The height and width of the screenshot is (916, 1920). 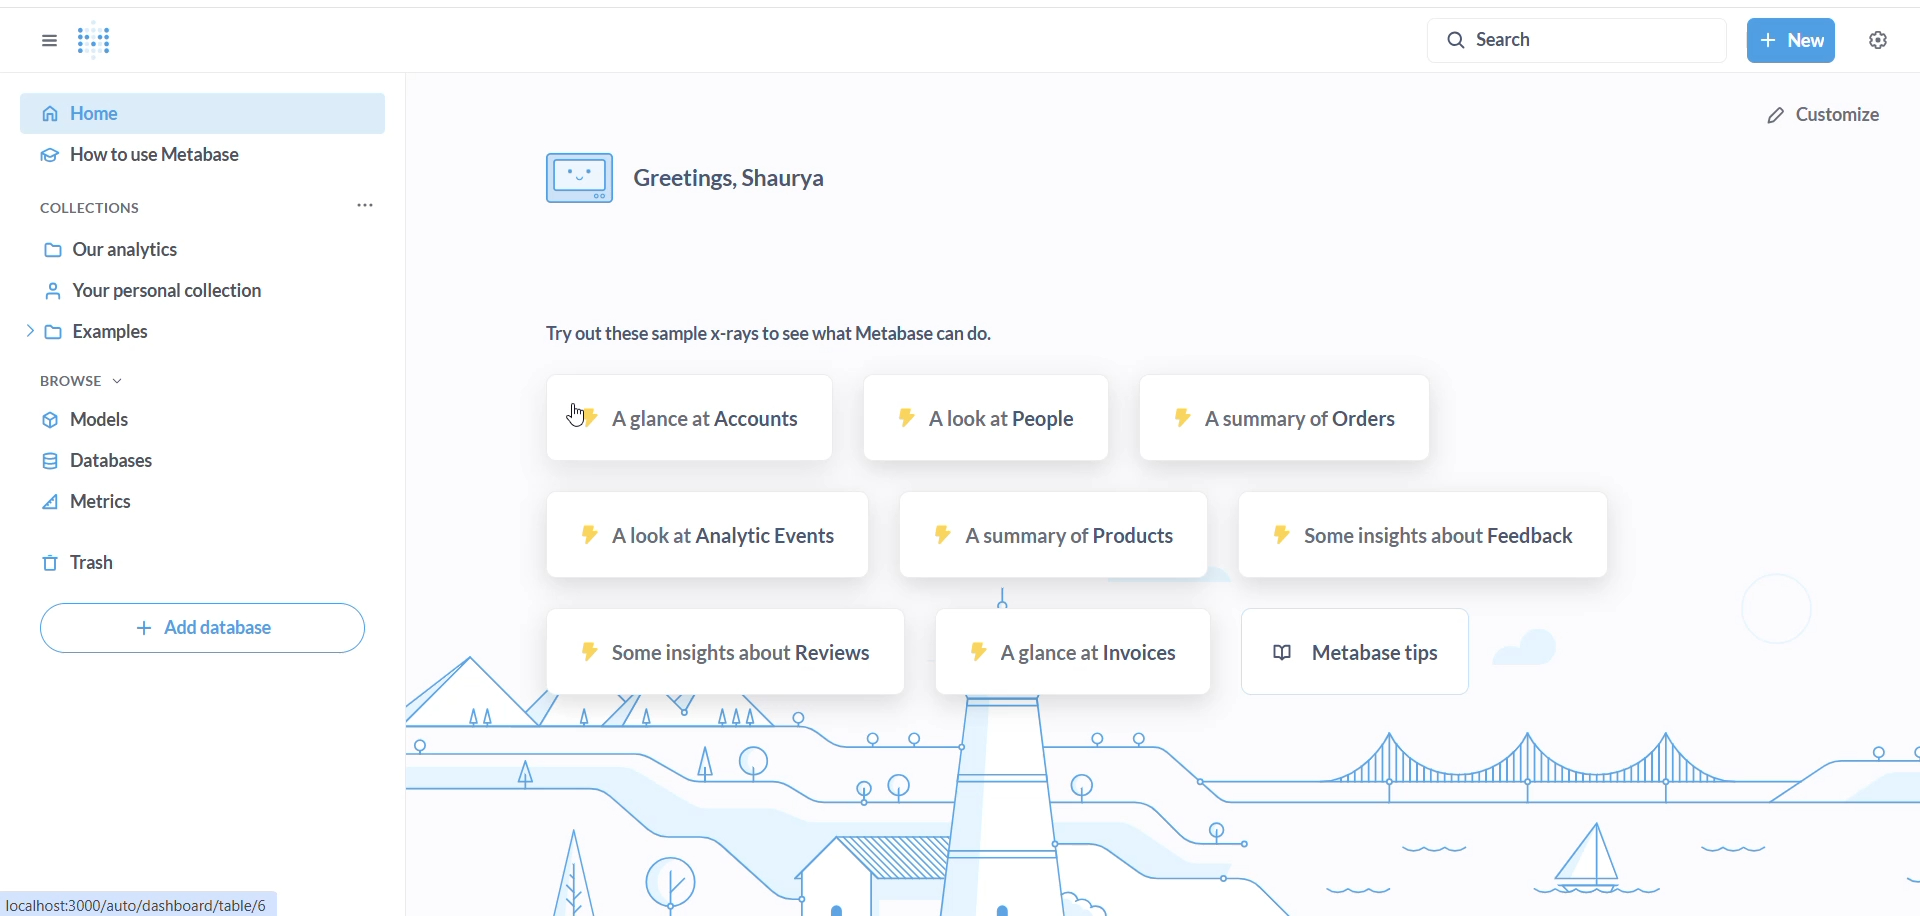 What do you see at coordinates (119, 204) in the screenshot?
I see `collections` at bounding box center [119, 204].